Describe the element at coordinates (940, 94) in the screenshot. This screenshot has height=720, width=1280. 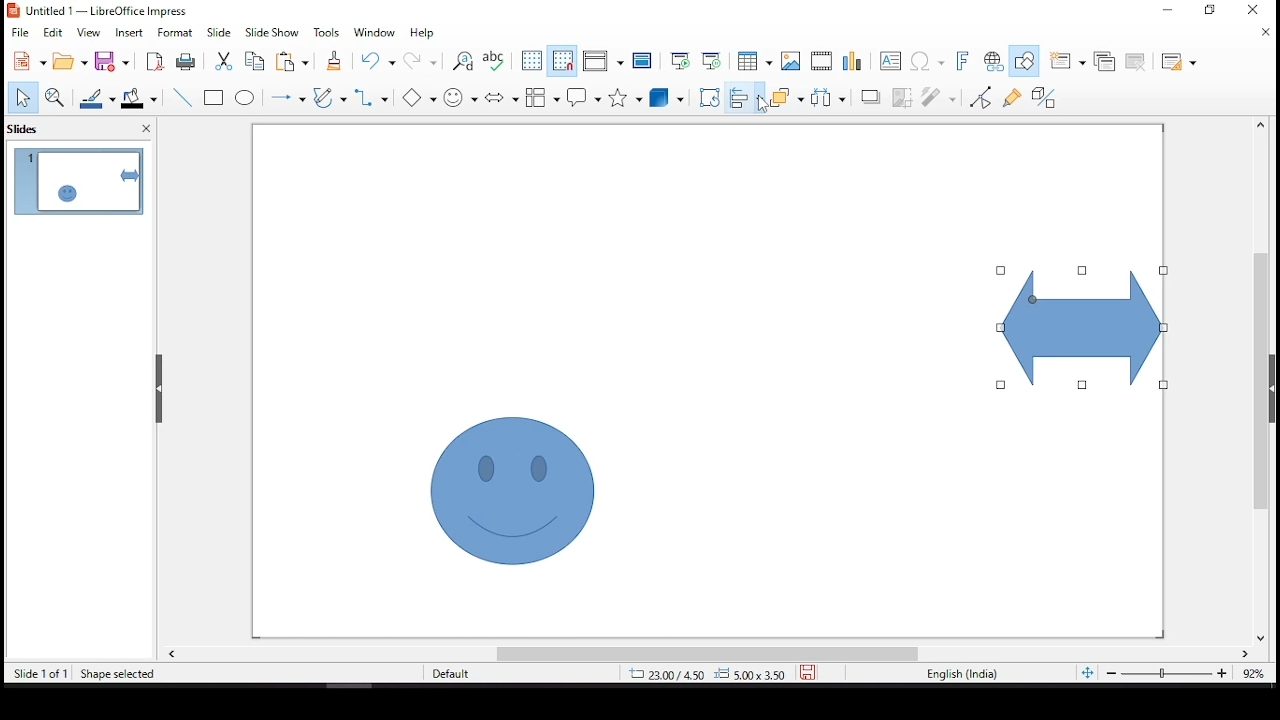
I see `filter` at that location.